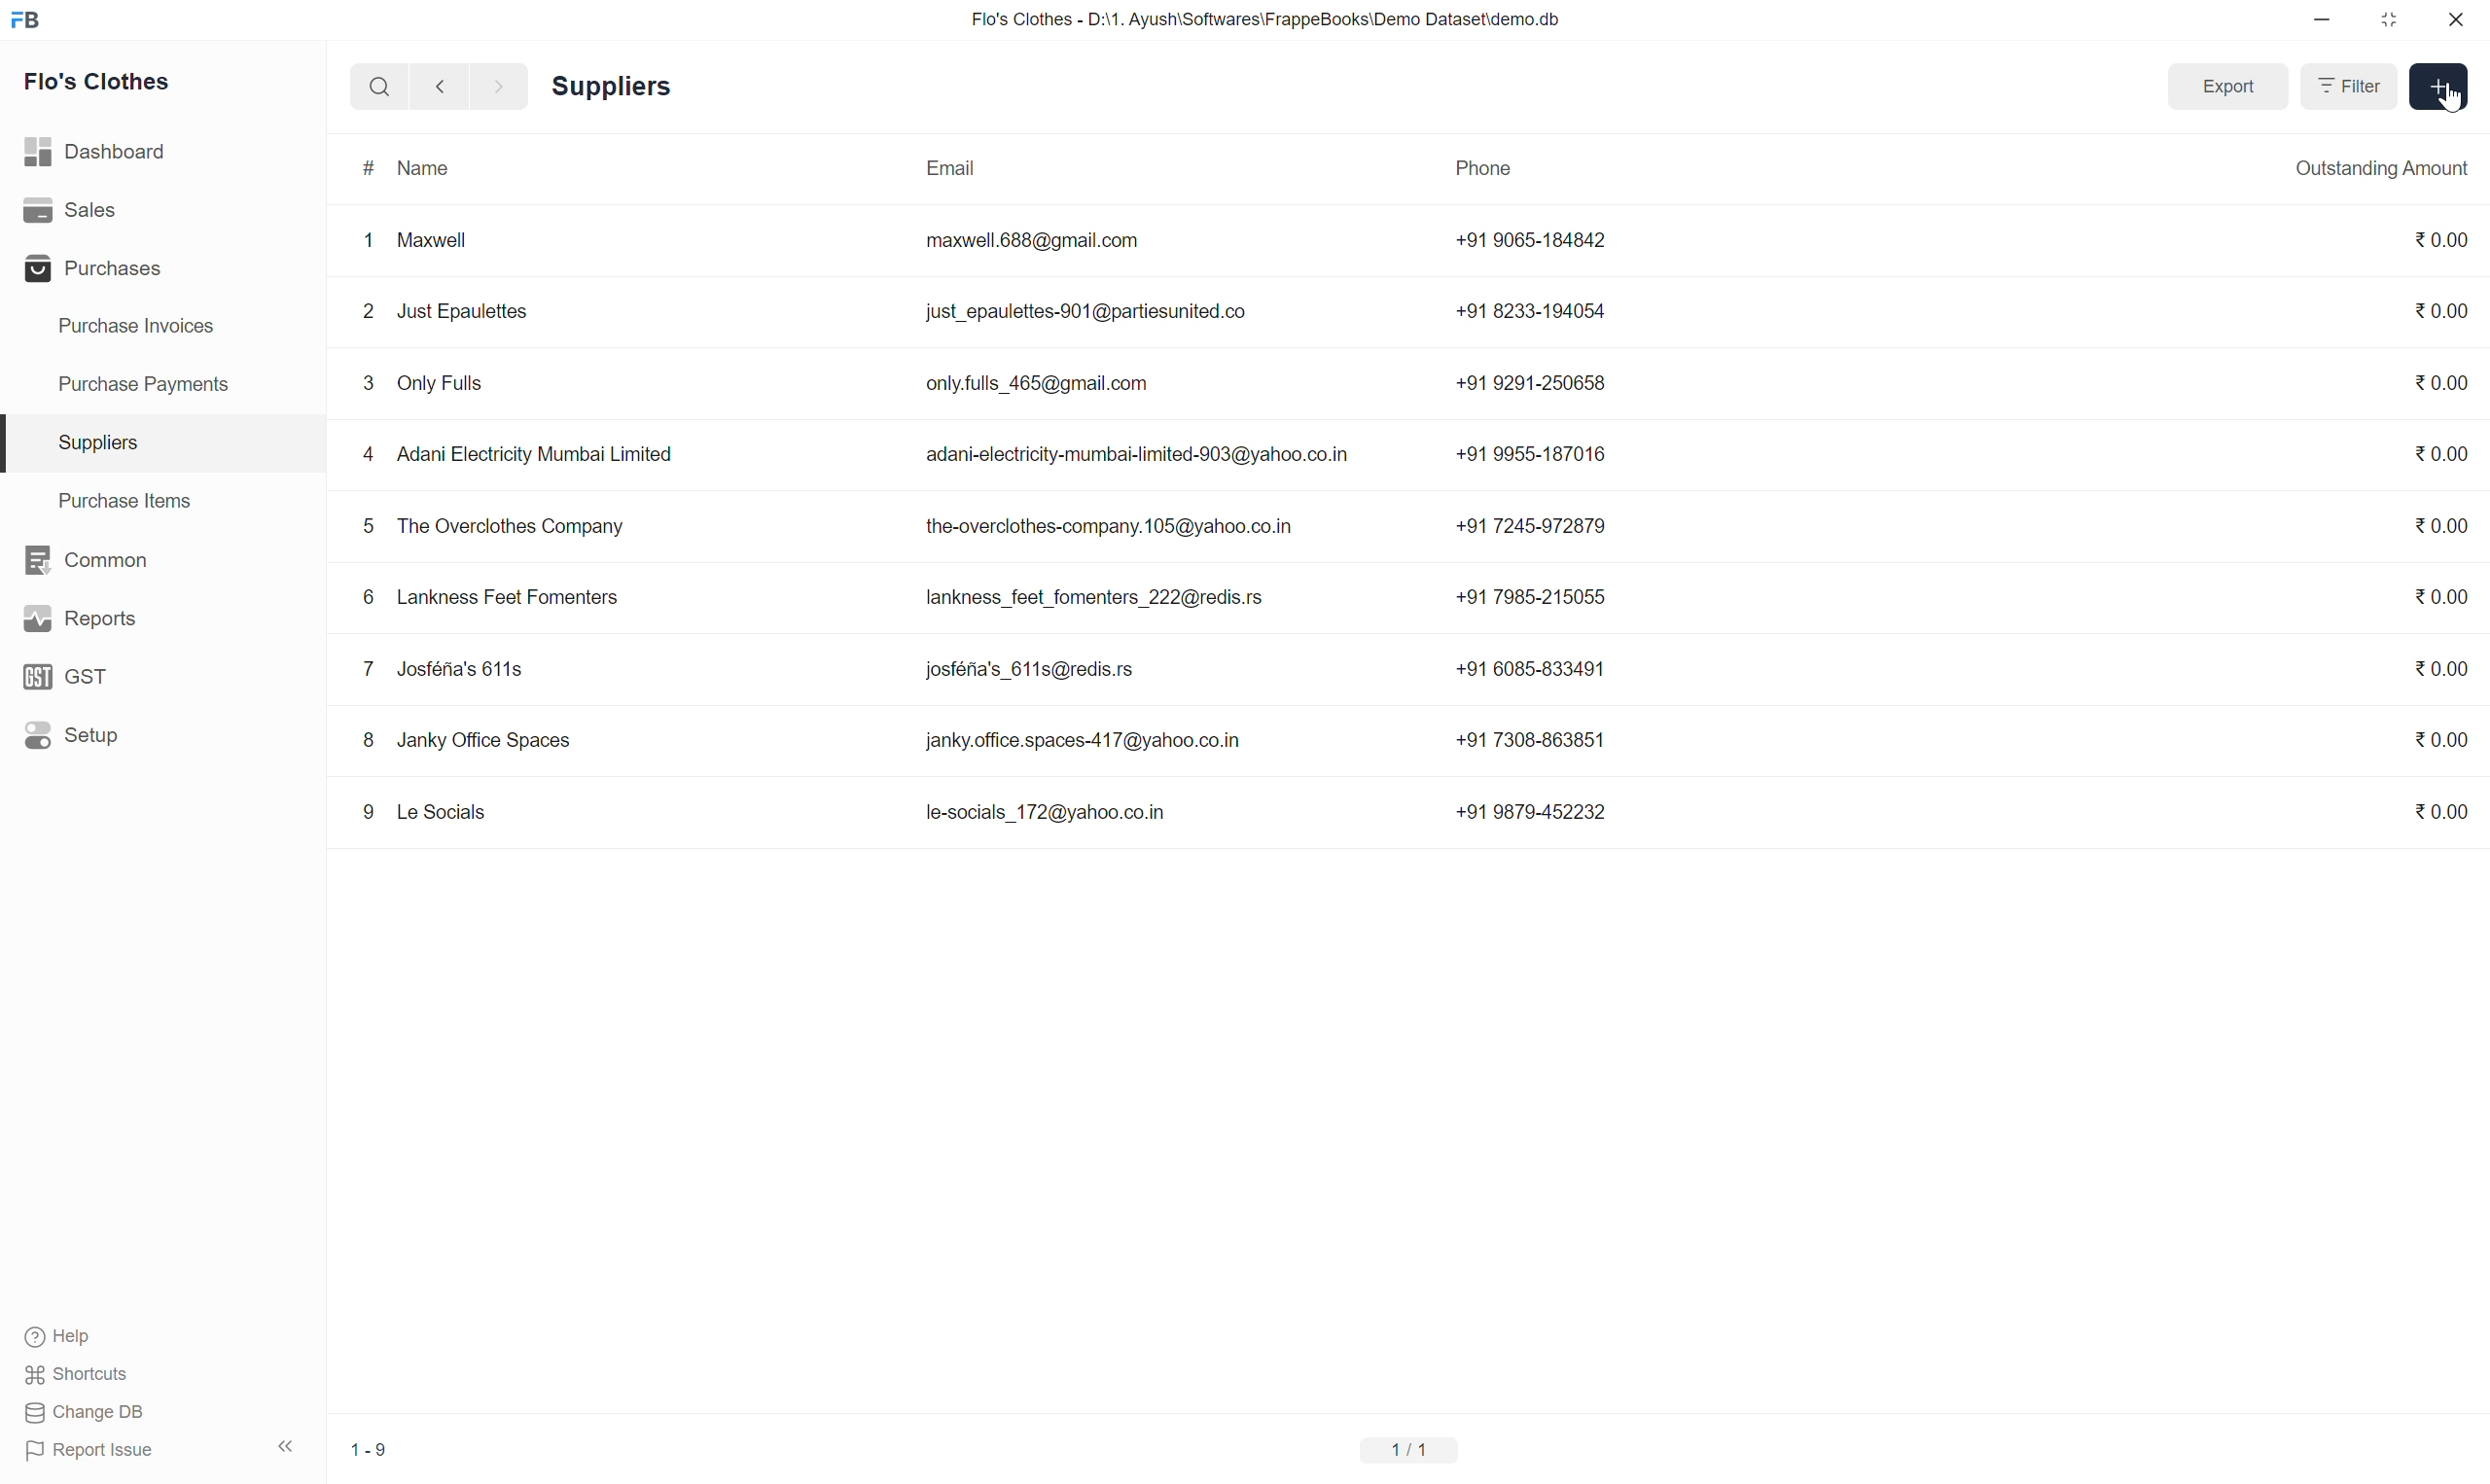  Describe the element at coordinates (93, 1451) in the screenshot. I see `Report Issue` at that location.